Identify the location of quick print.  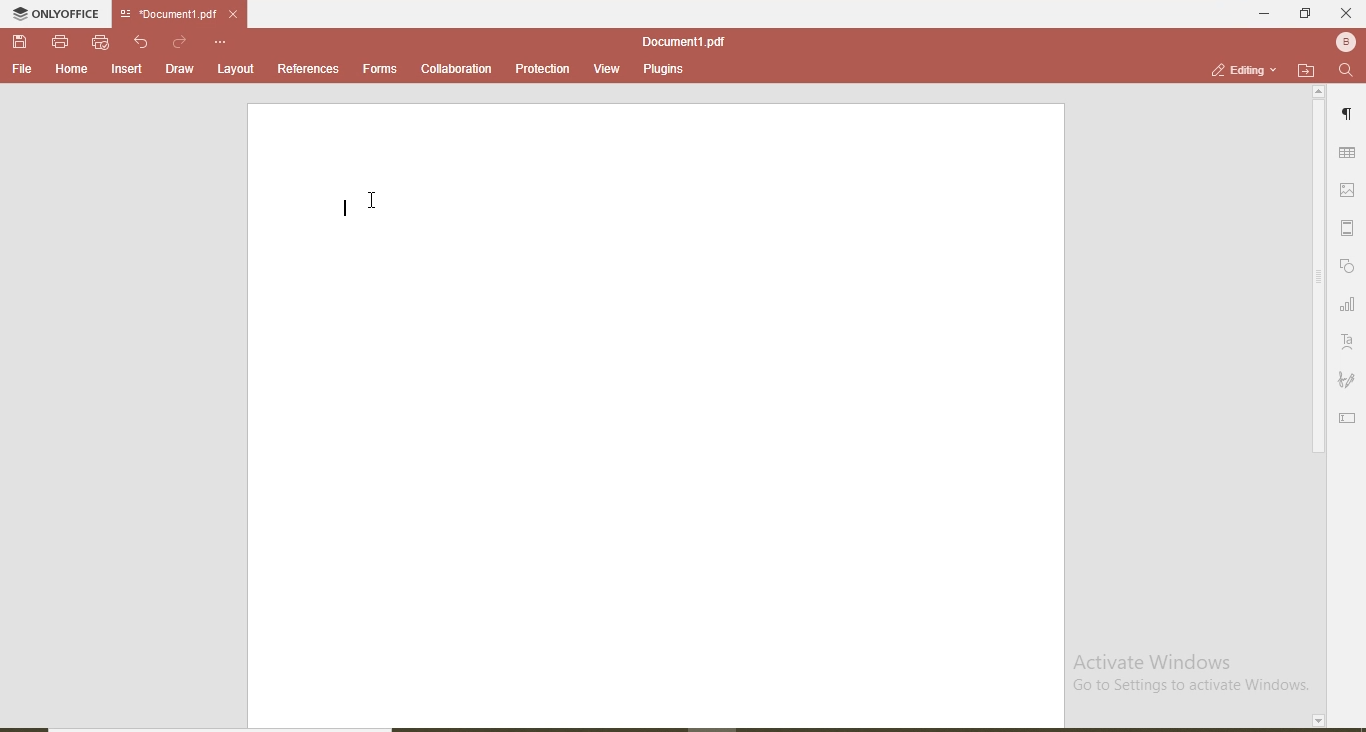
(101, 42).